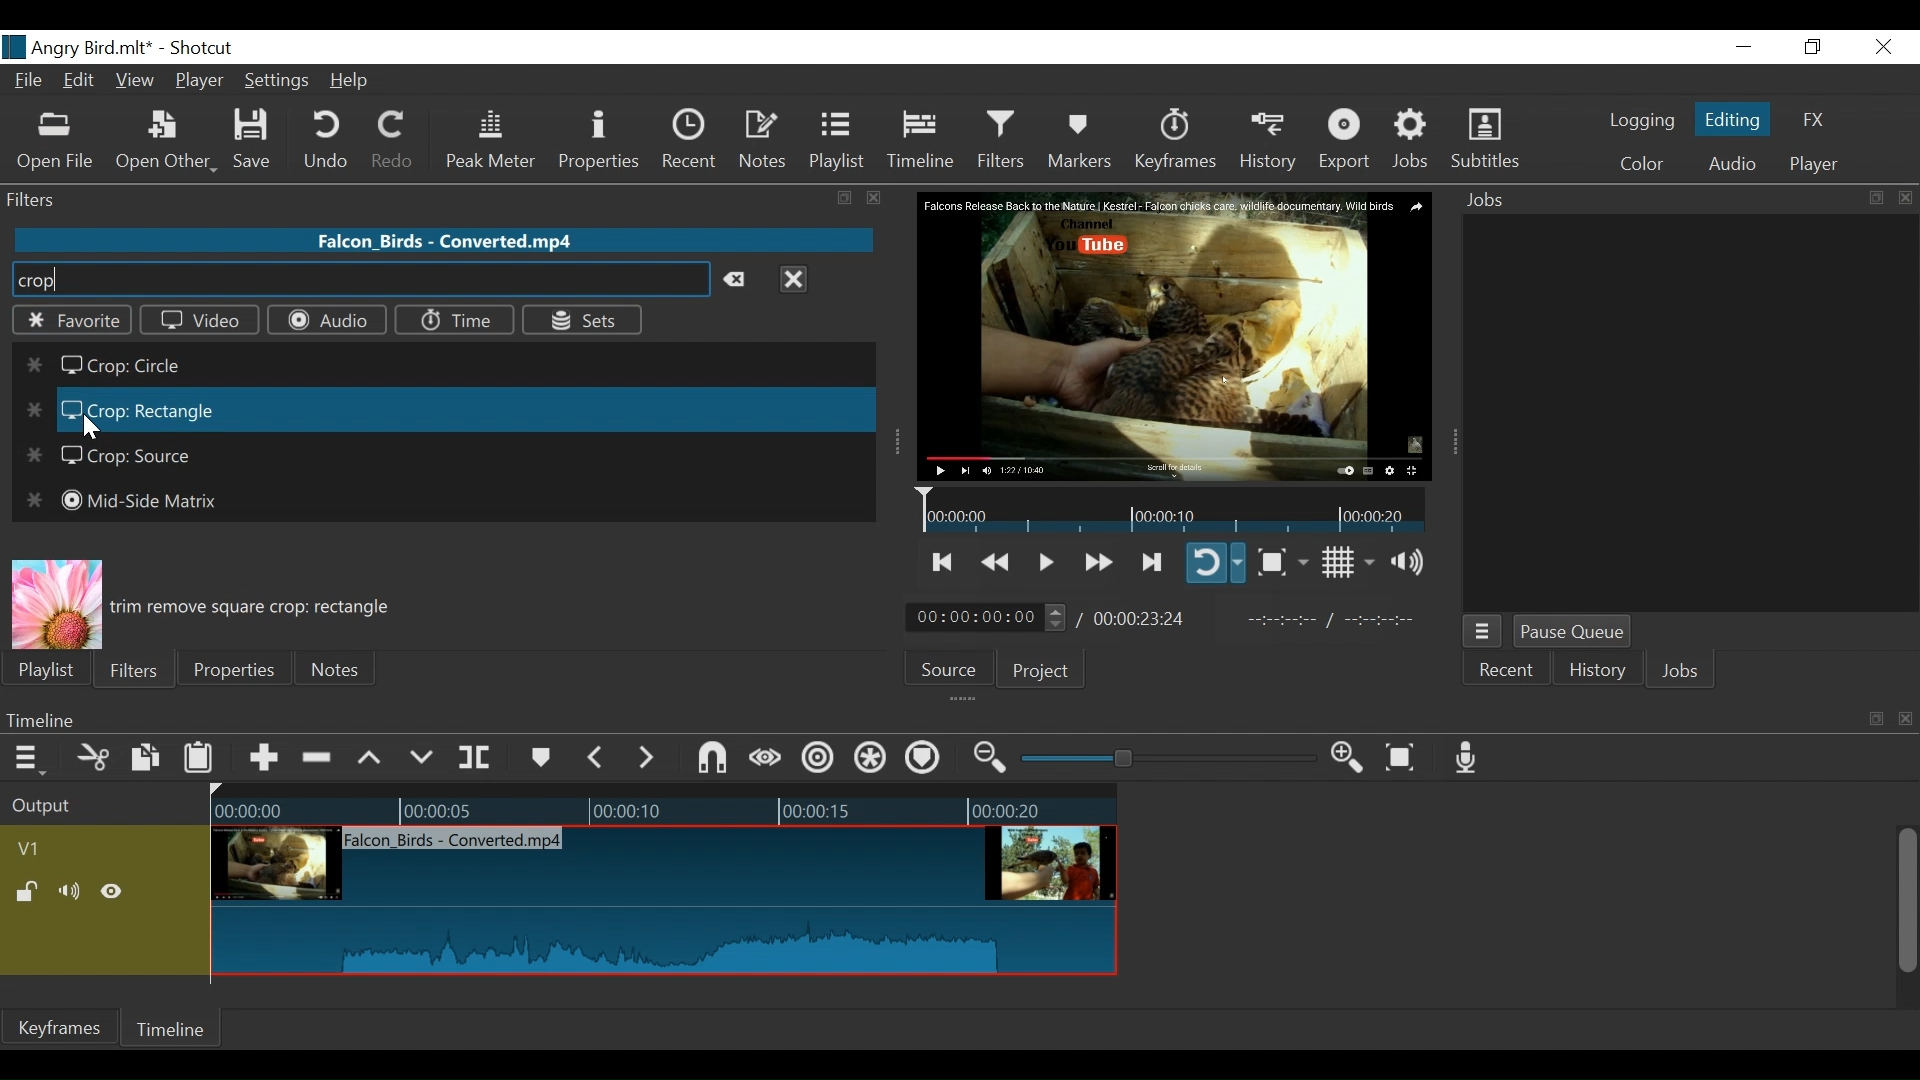 This screenshot has width=1920, height=1080. What do you see at coordinates (1598, 673) in the screenshot?
I see `History` at bounding box center [1598, 673].